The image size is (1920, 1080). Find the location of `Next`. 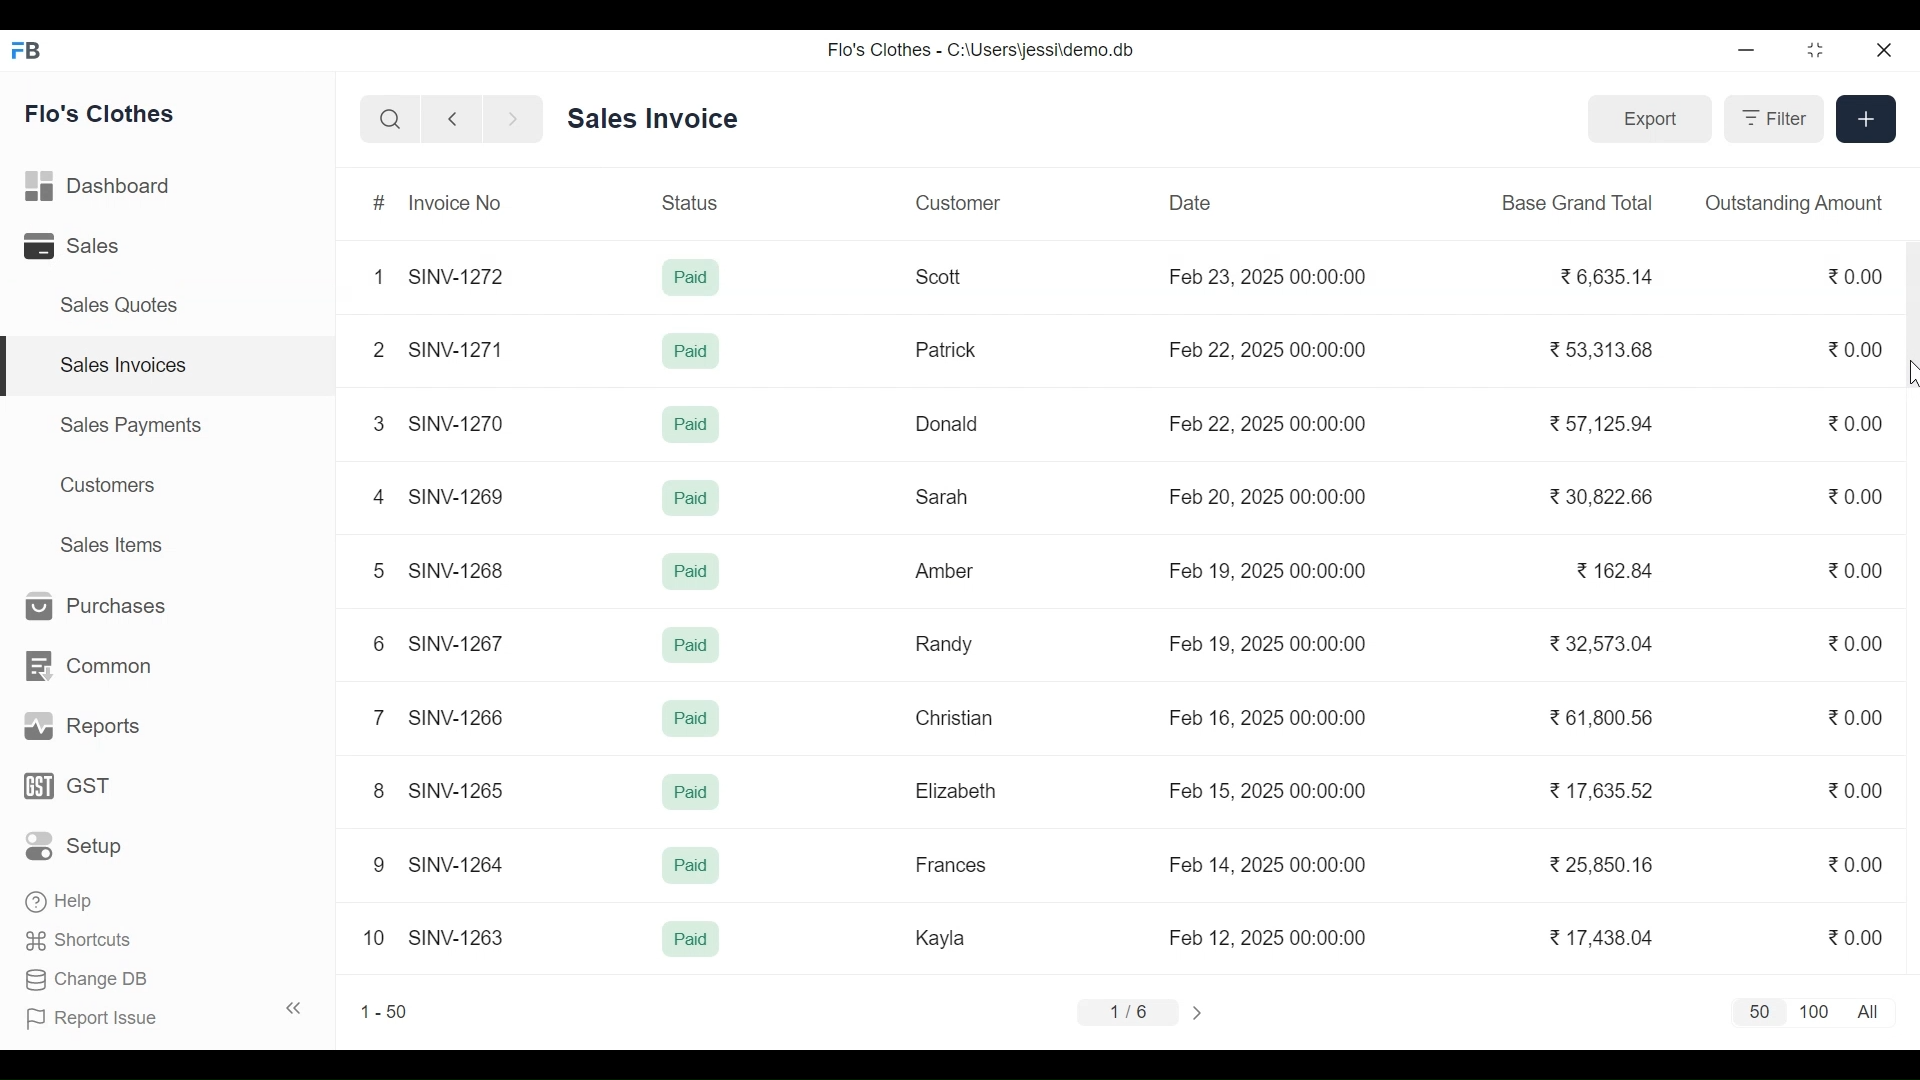

Next is located at coordinates (1201, 1012).